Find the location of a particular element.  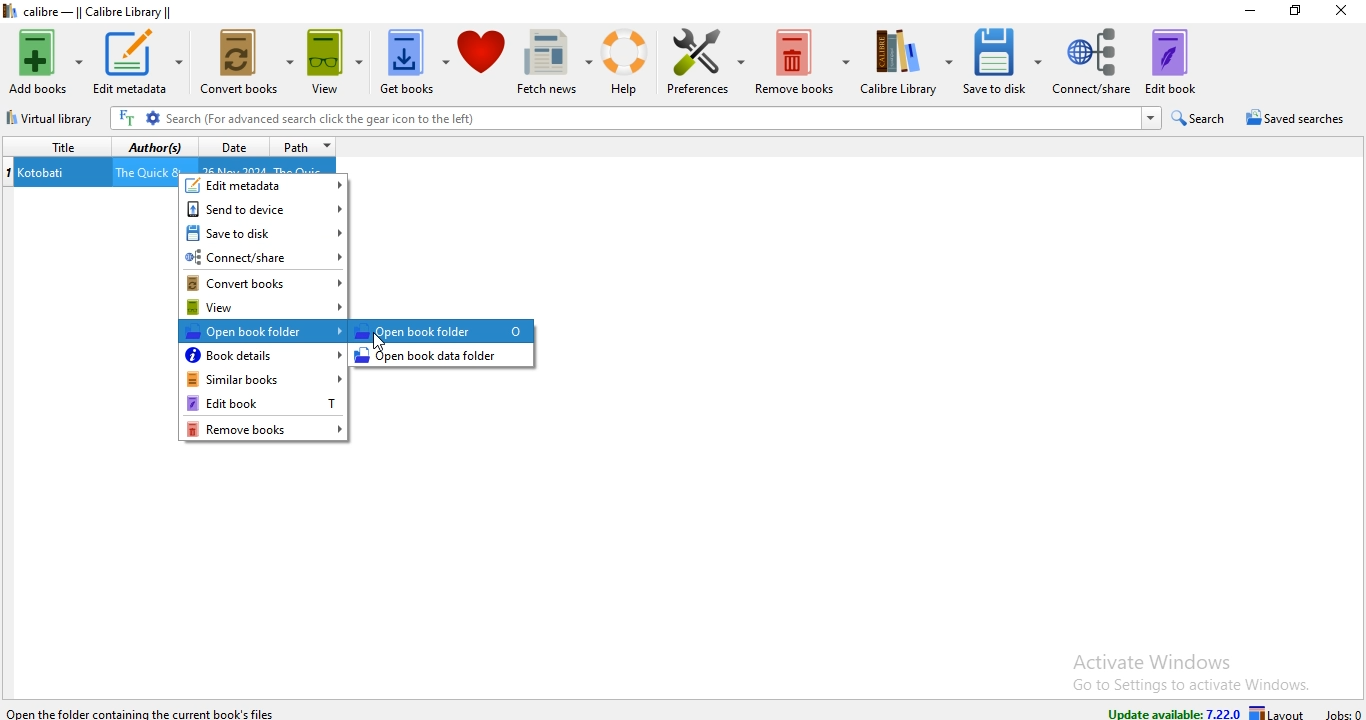

open book data folder is located at coordinates (442, 355).